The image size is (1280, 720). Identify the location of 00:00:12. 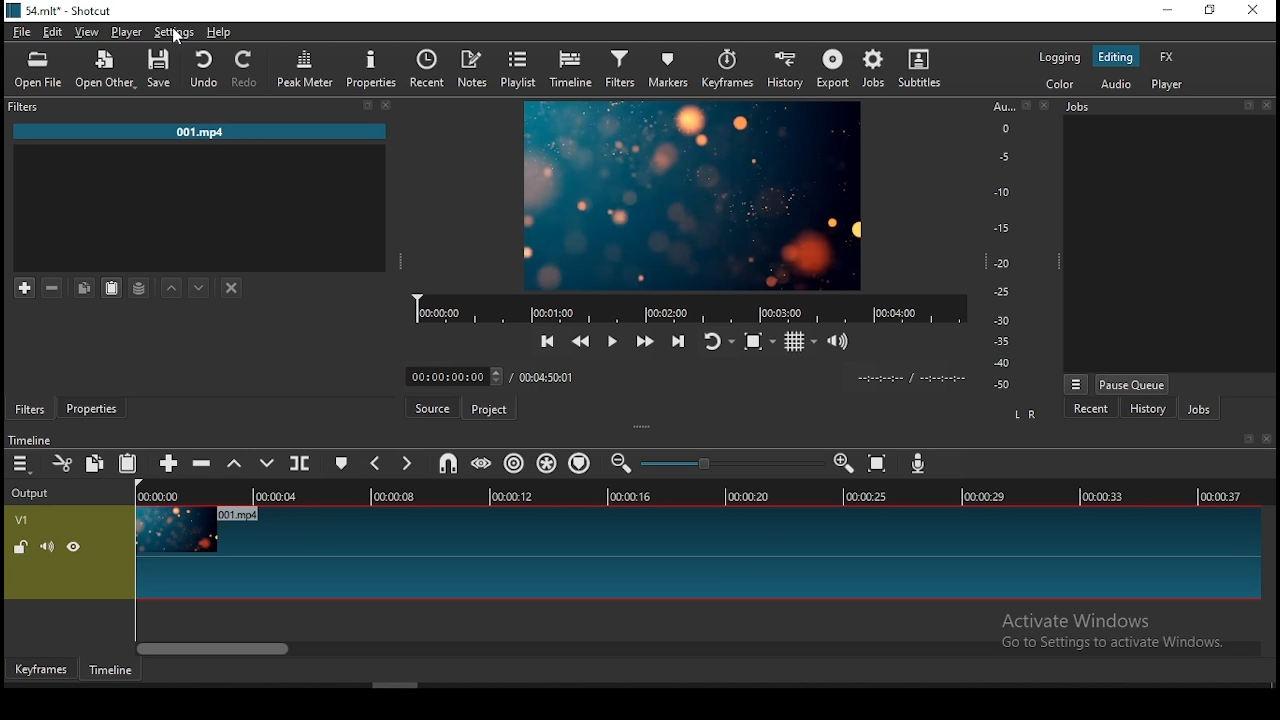
(515, 496).